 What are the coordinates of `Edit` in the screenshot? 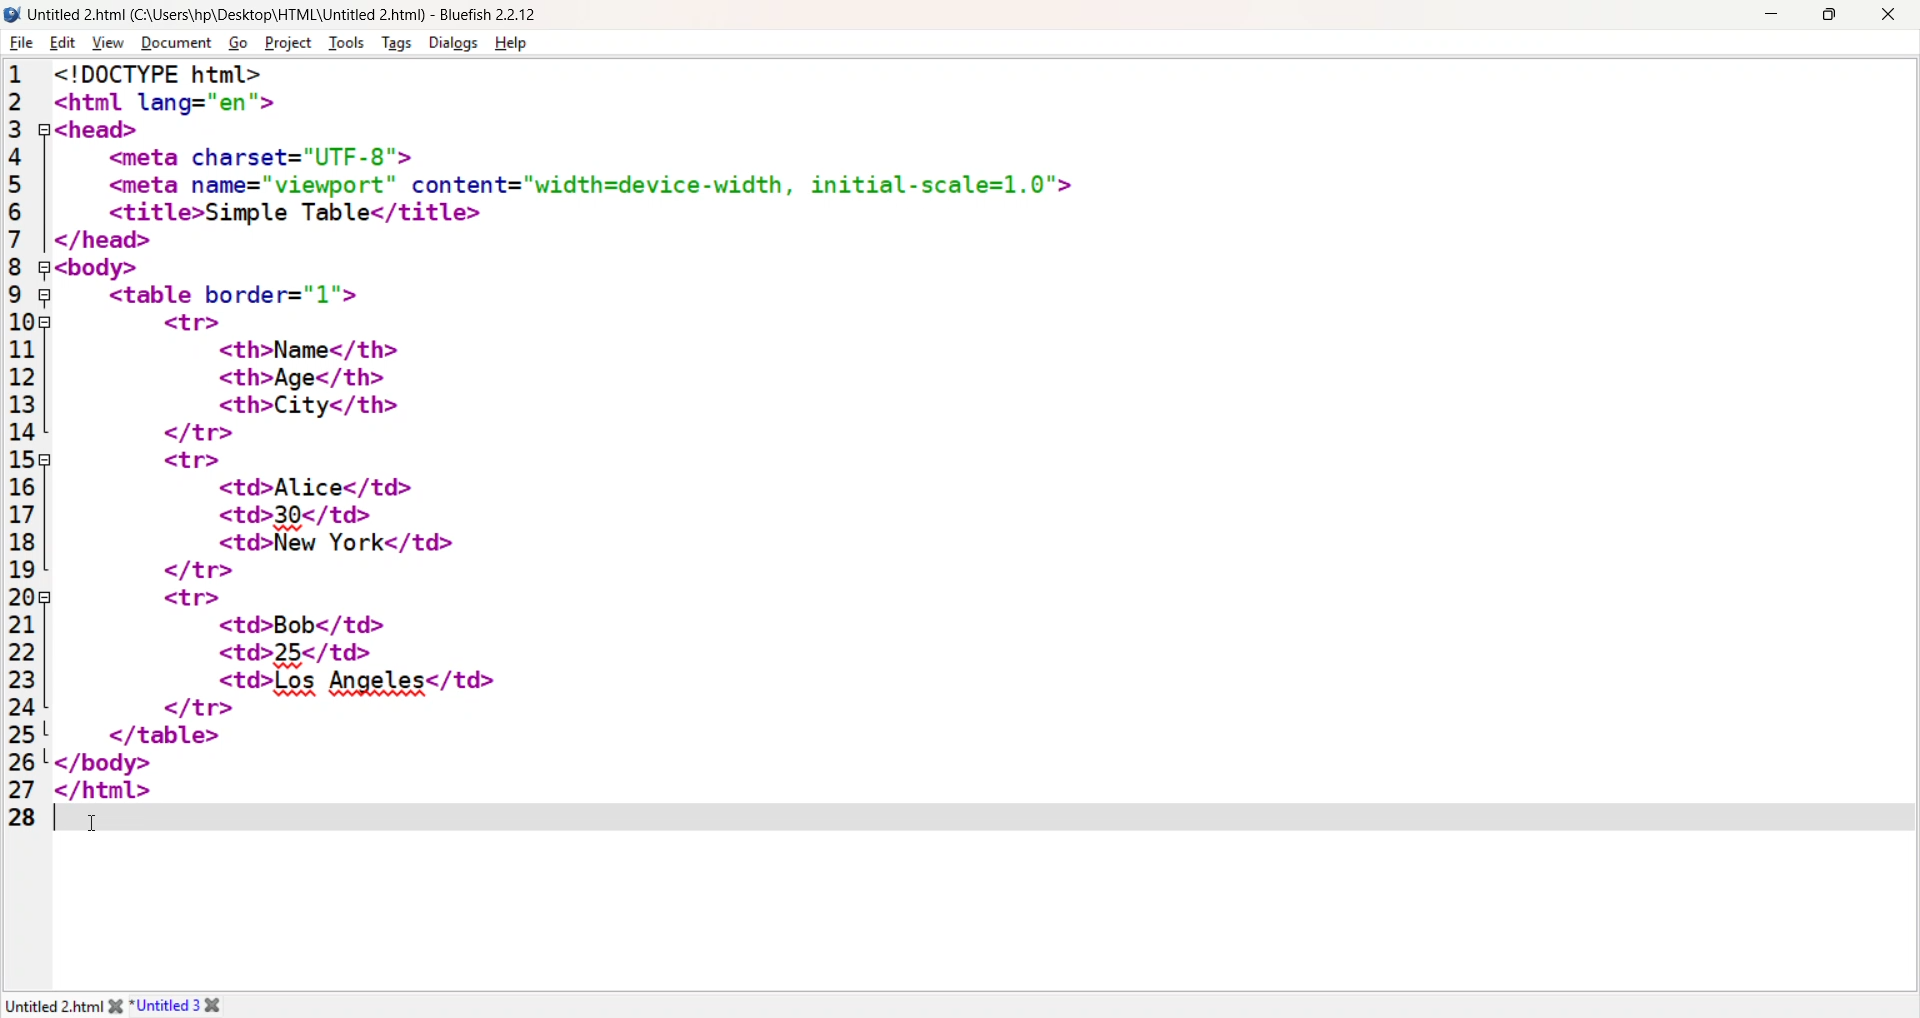 It's located at (59, 43).